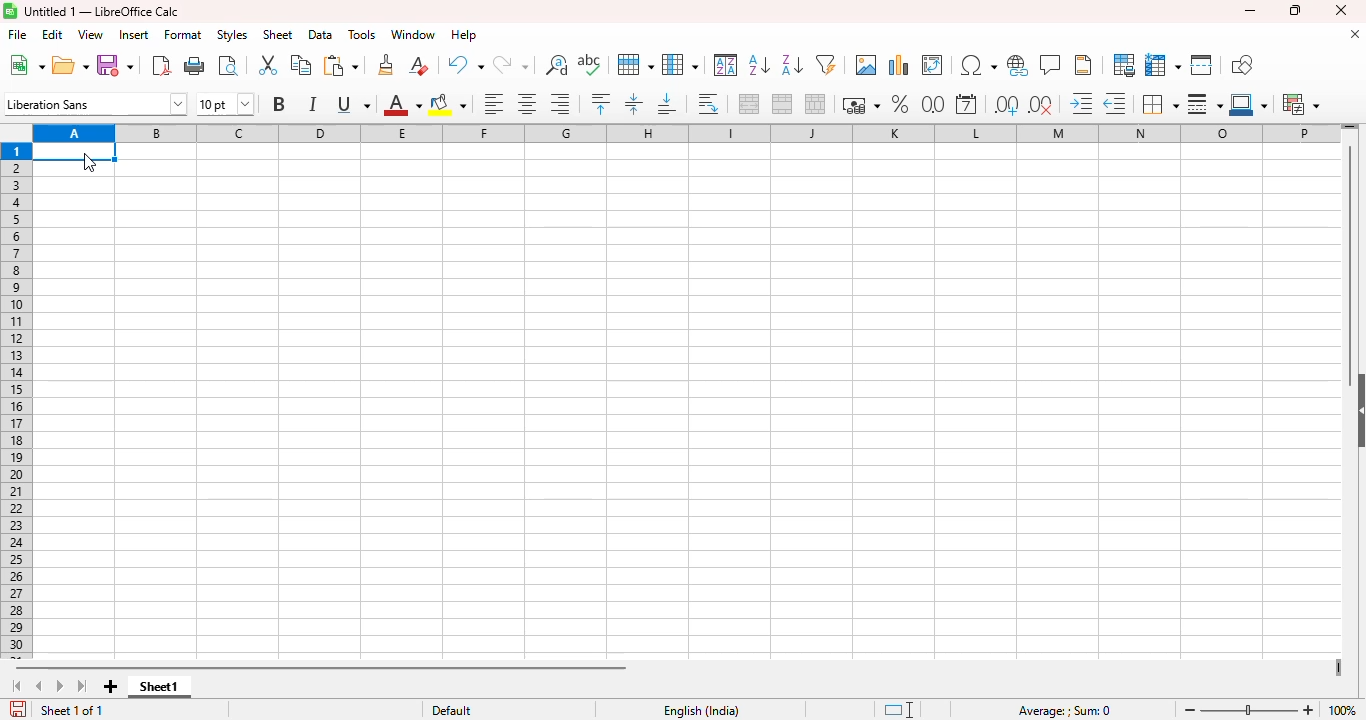 This screenshot has height=720, width=1366. I want to click on open, so click(70, 64).